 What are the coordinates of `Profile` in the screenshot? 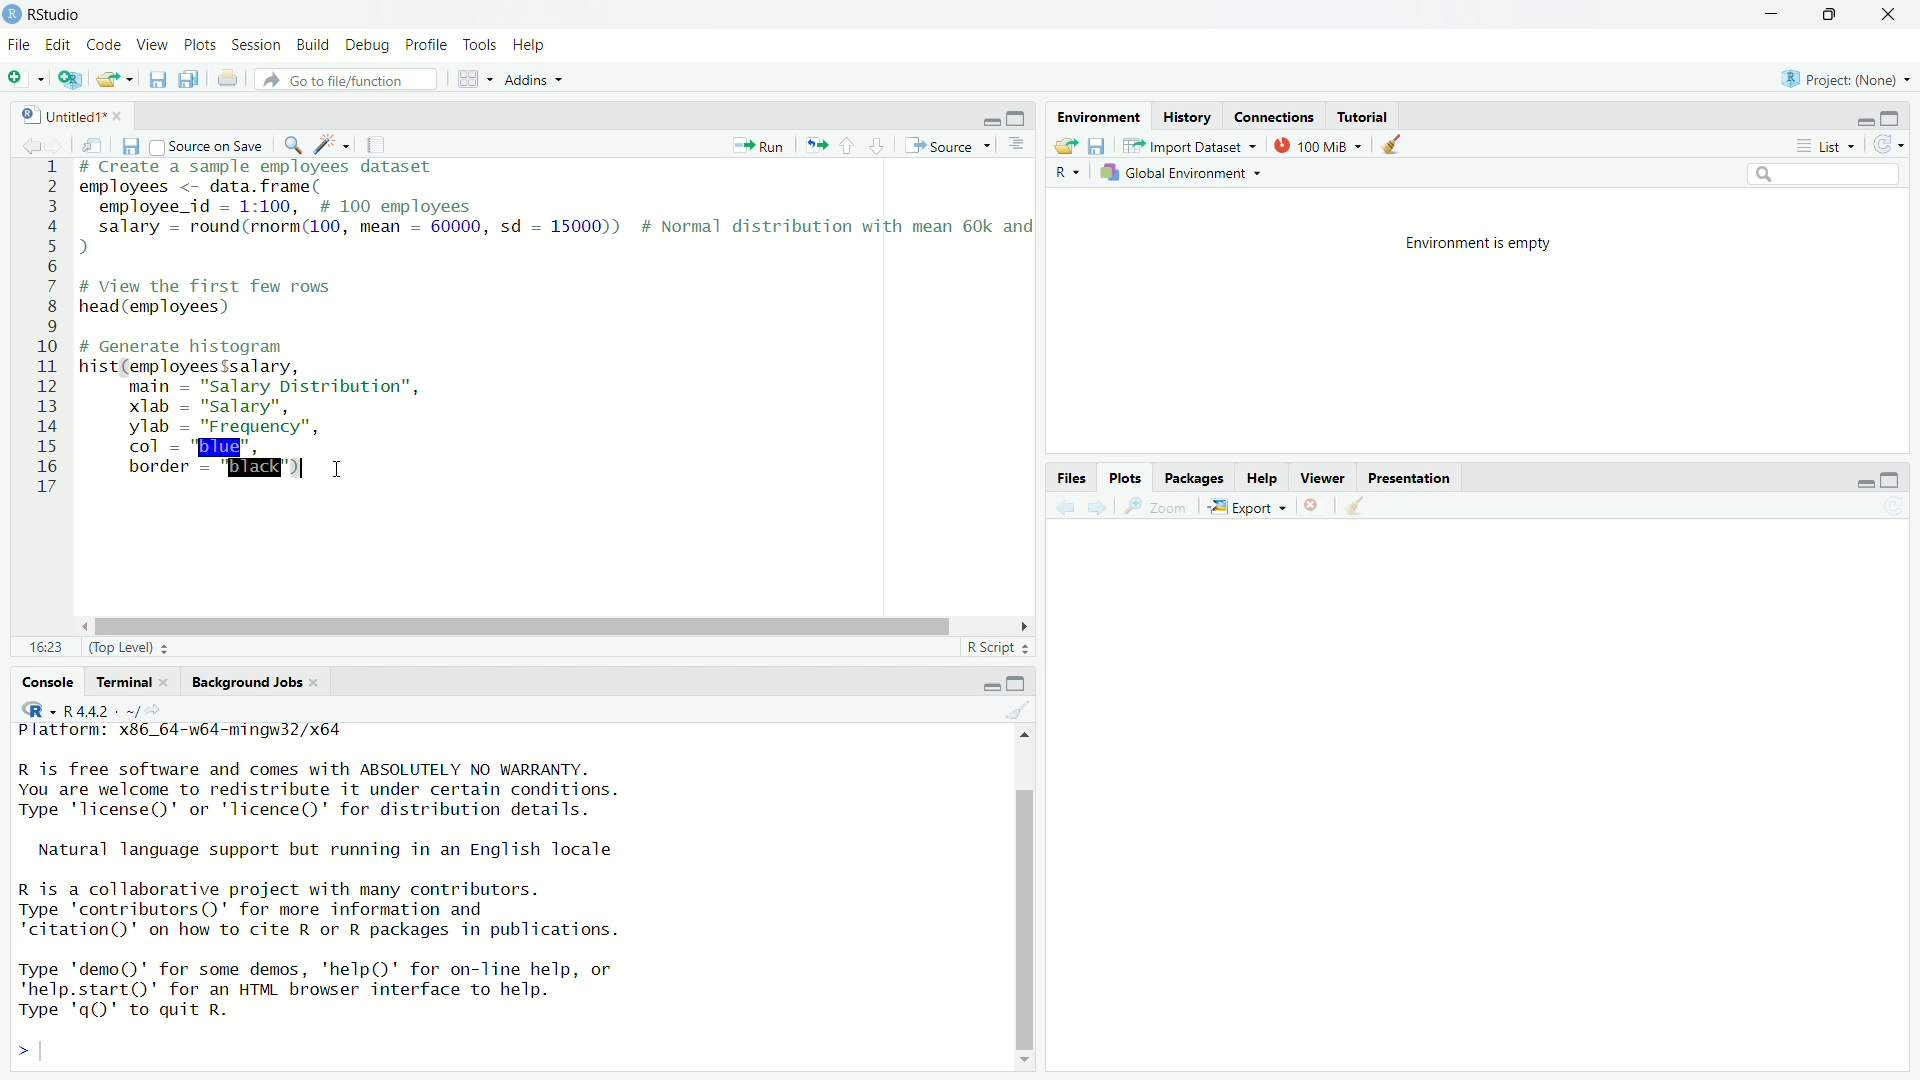 It's located at (428, 44).